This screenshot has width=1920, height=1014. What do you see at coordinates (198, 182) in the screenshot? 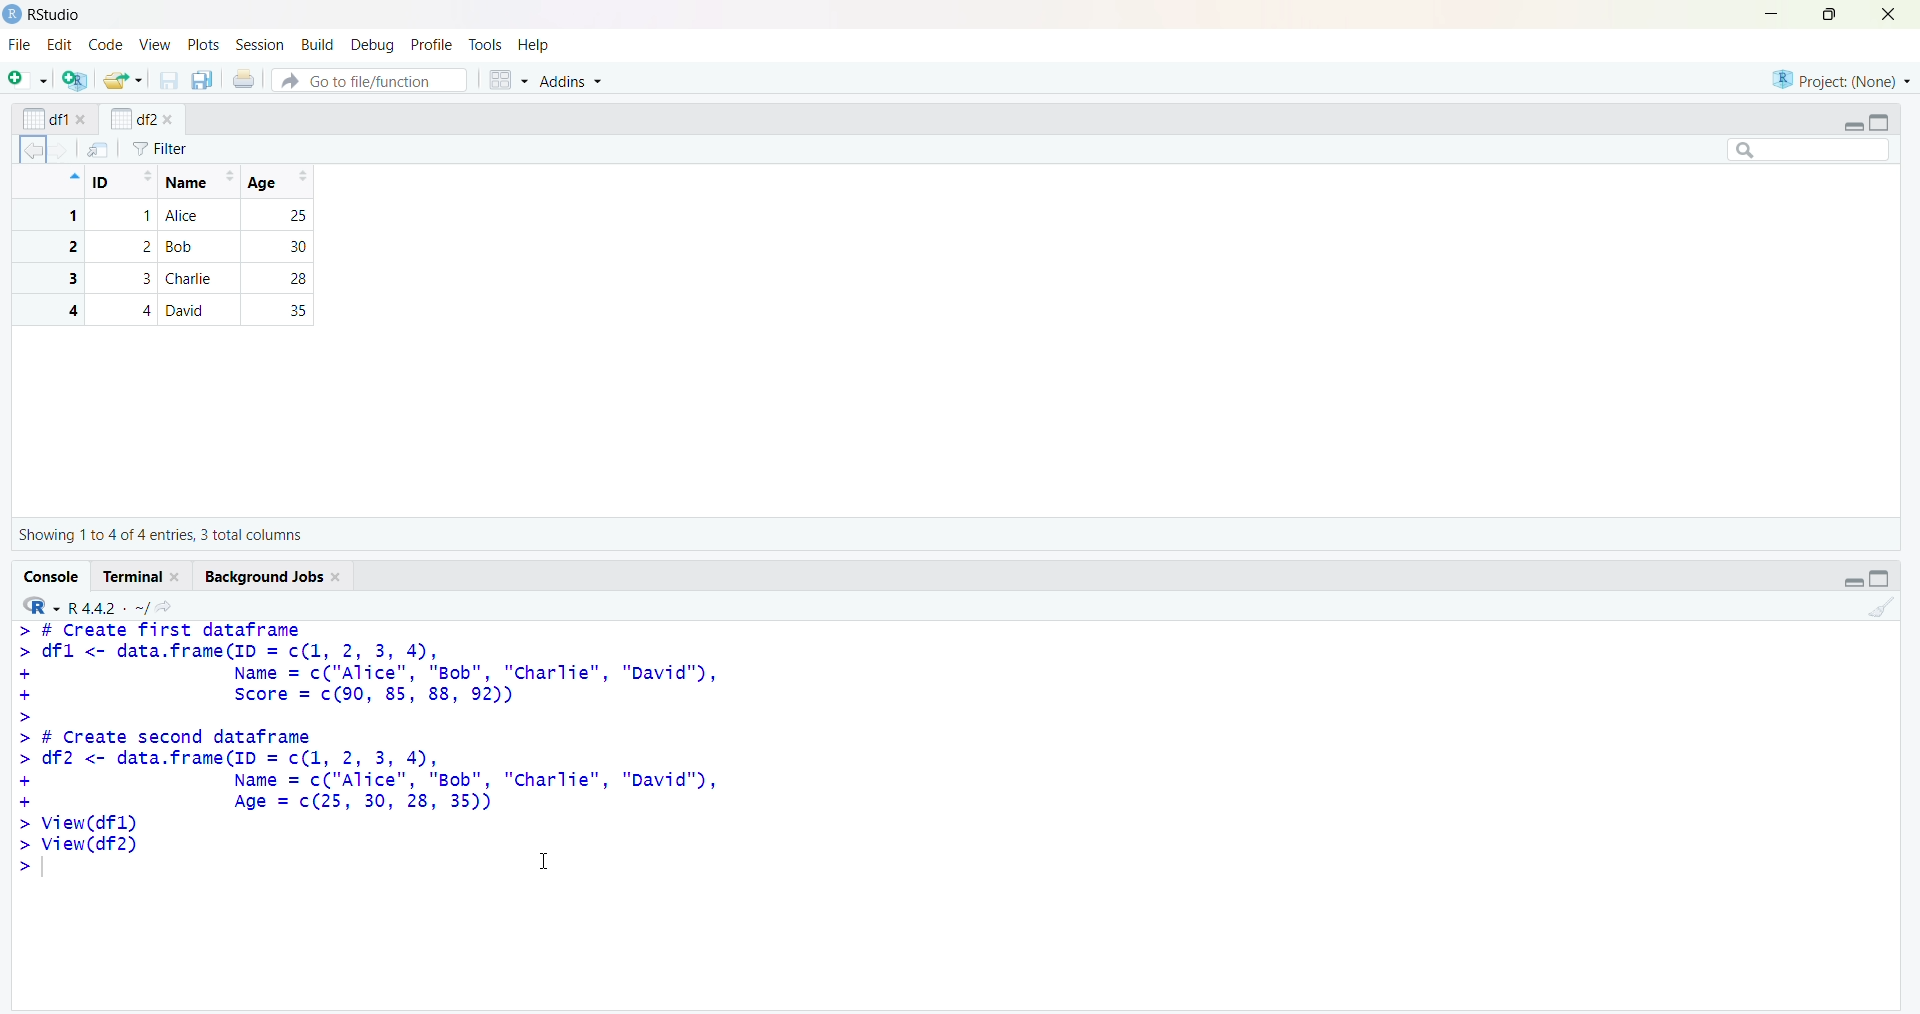
I see `Name` at bounding box center [198, 182].